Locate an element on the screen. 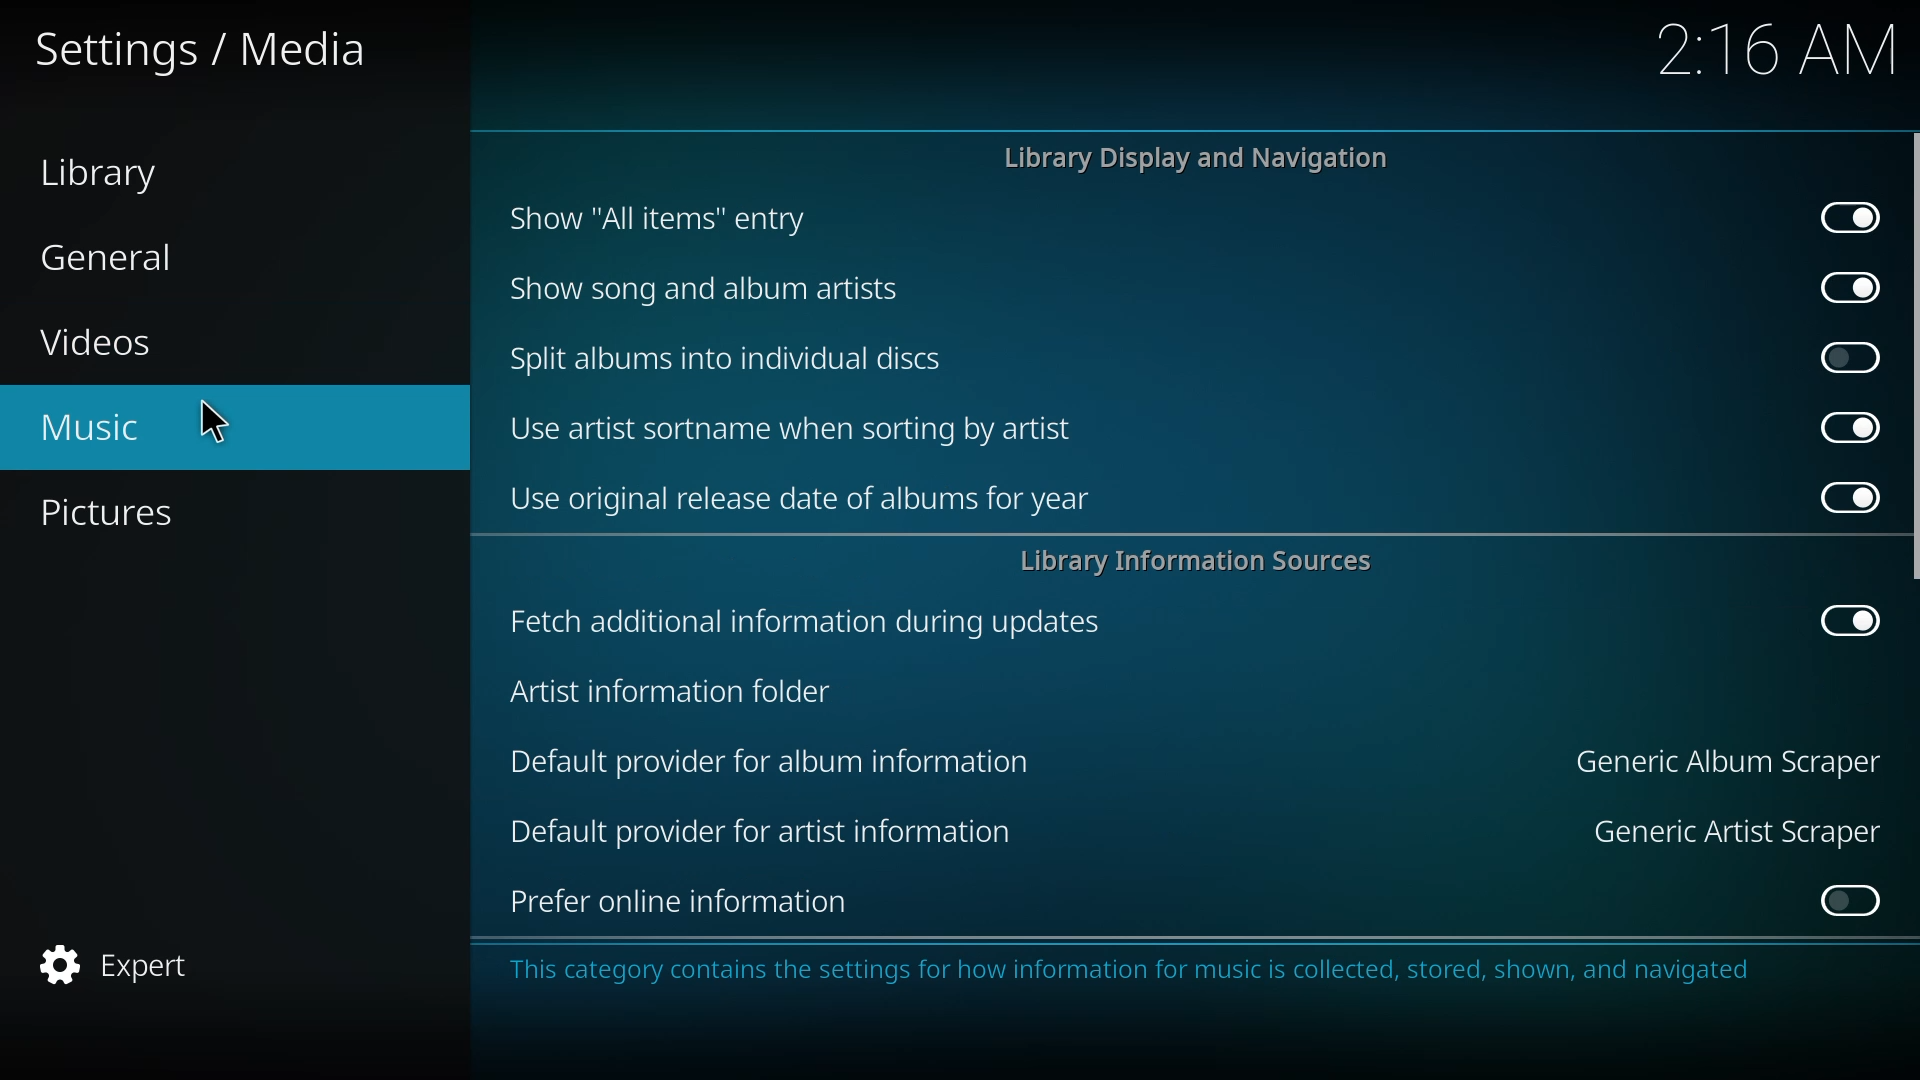 This screenshot has width=1920, height=1080. default provider for album information is located at coordinates (771, 761).